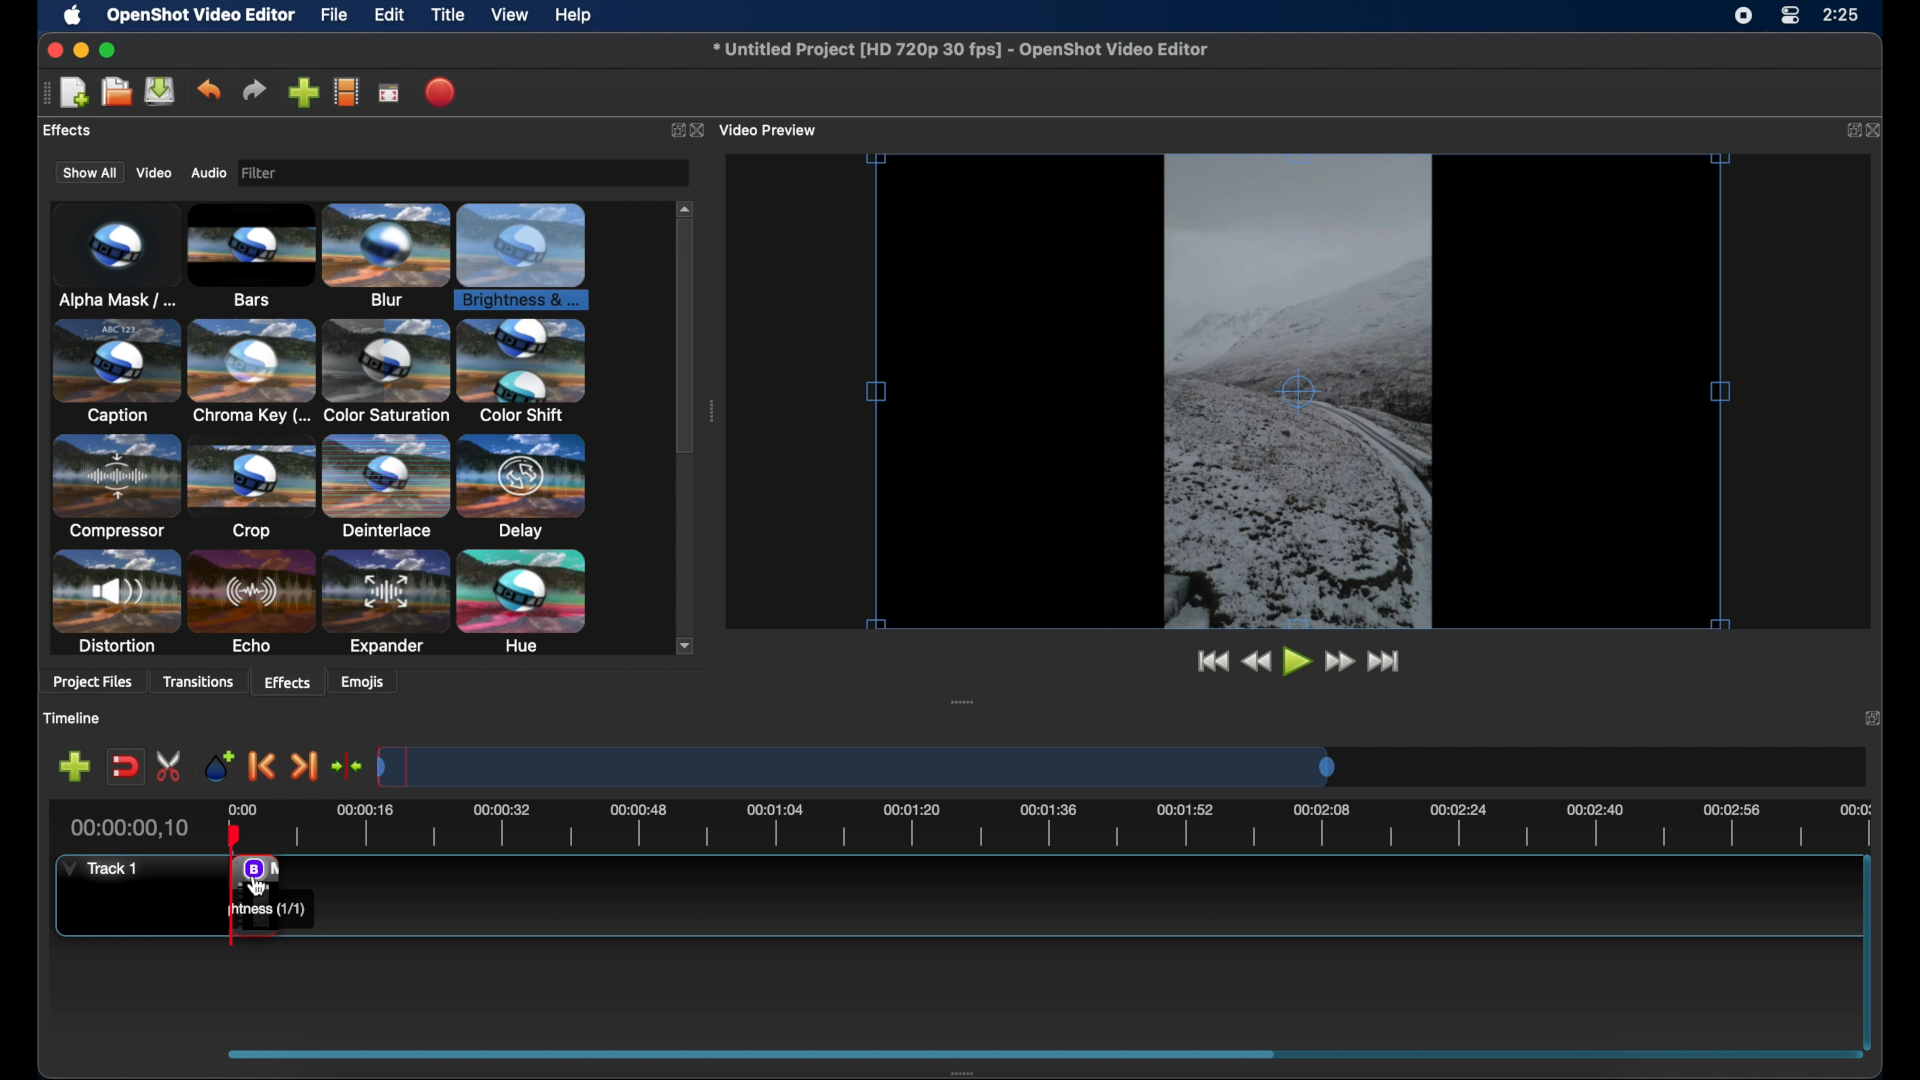 This screenshot has height=1080, width=1920. Describe the element at coordinates (348, 93) in the screenshot. I see `explore profiles` at that location.